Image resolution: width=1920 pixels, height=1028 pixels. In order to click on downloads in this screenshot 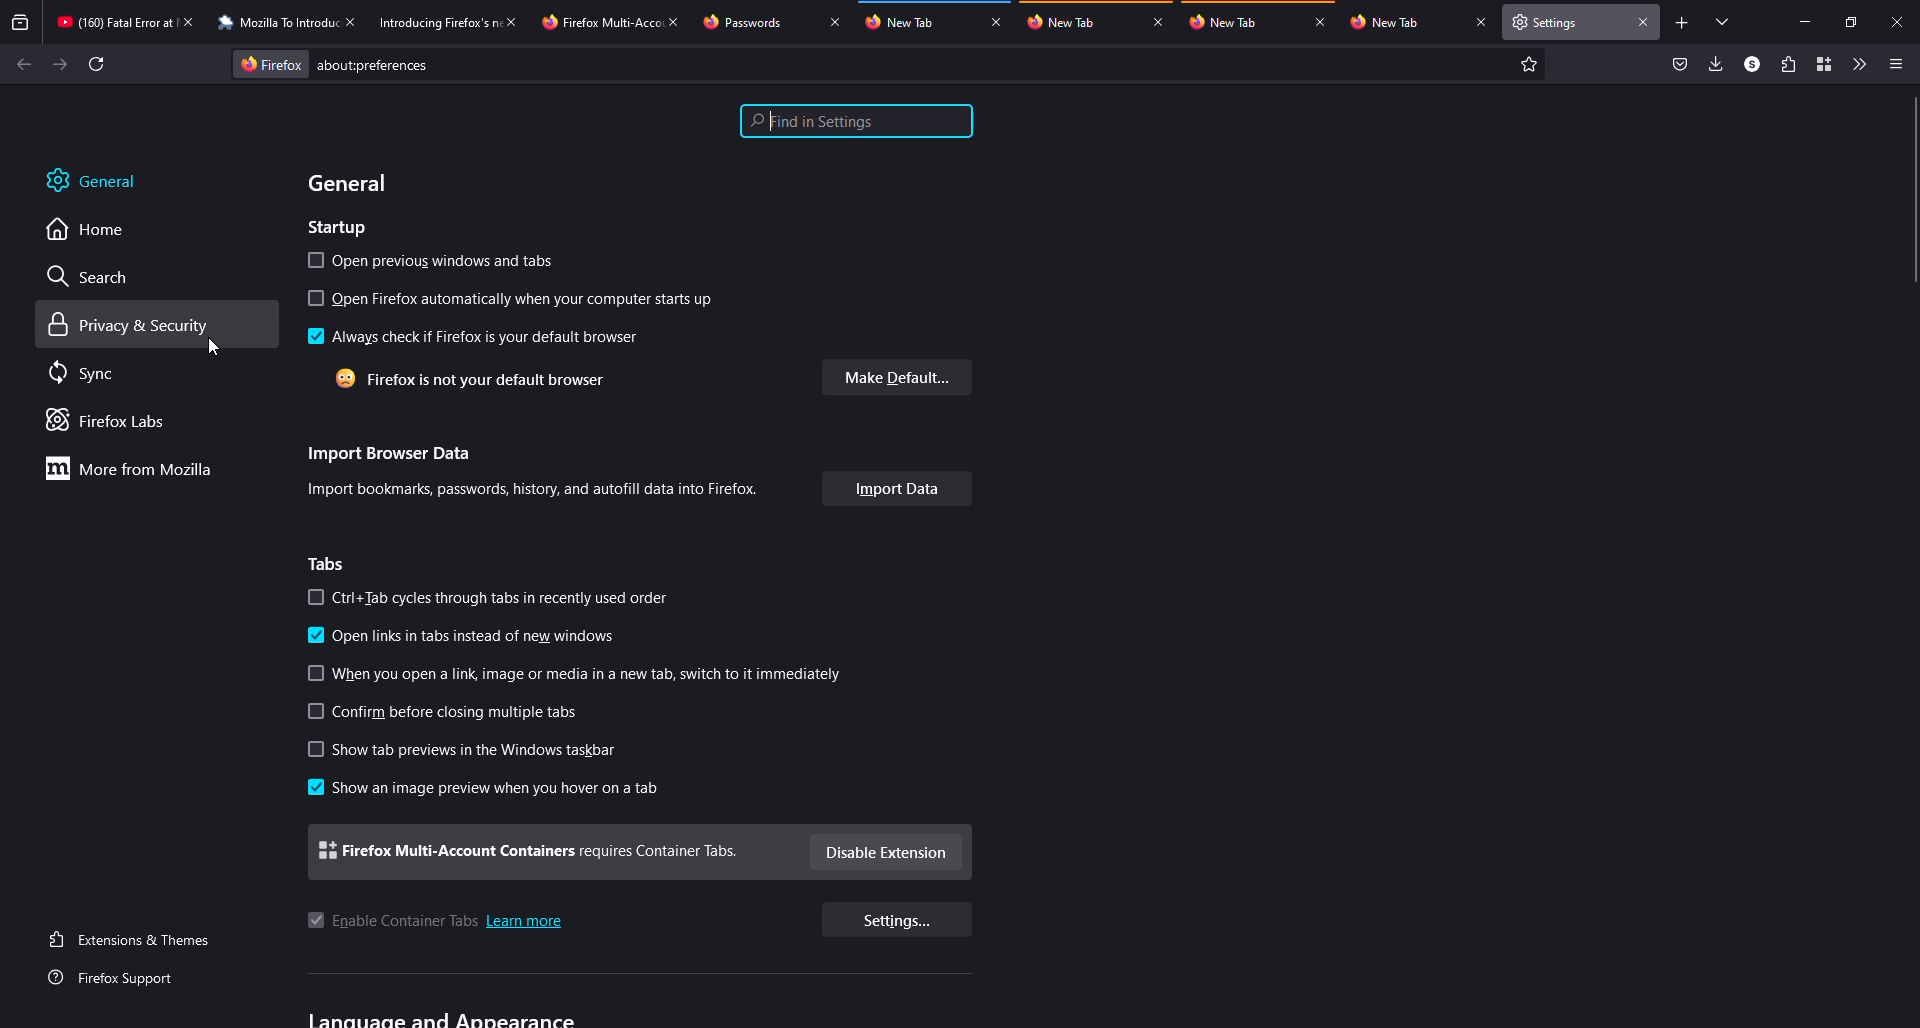, I will do `click(1717, 63)`.